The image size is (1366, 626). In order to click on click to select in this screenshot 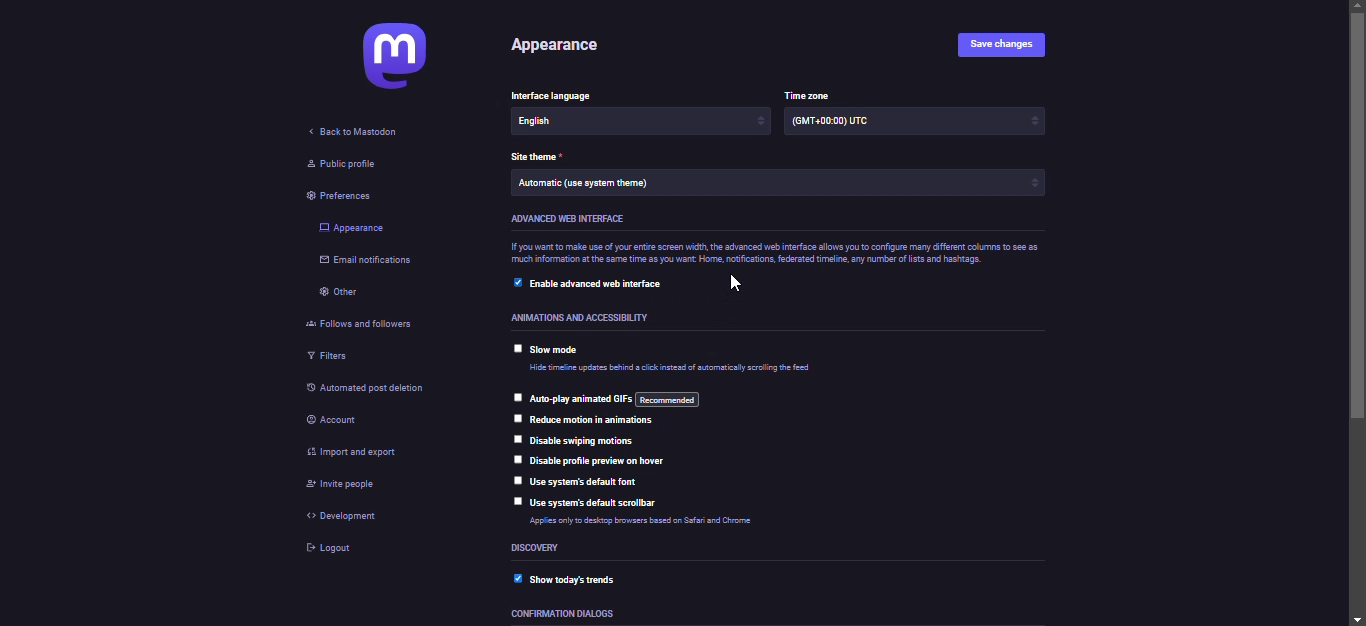, I will do `click(515, 459)`.